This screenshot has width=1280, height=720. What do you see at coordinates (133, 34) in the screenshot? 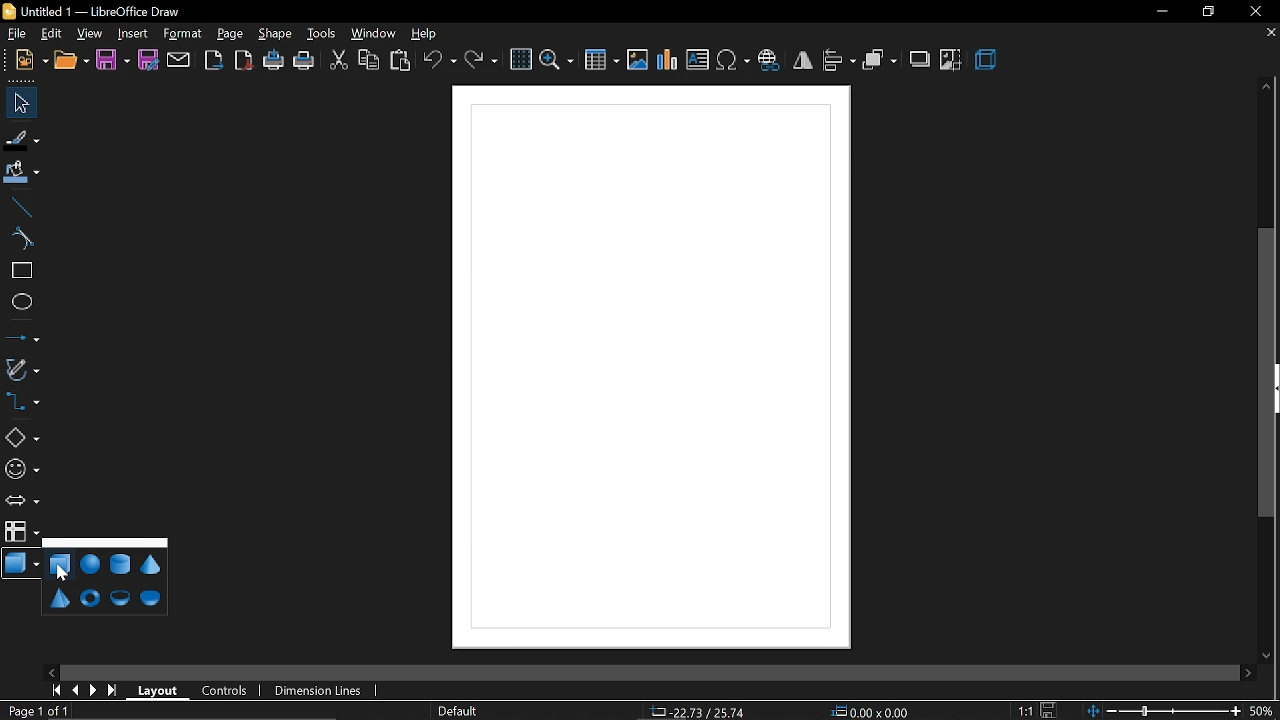
I see `Insert` at bounding box center [133, 34].